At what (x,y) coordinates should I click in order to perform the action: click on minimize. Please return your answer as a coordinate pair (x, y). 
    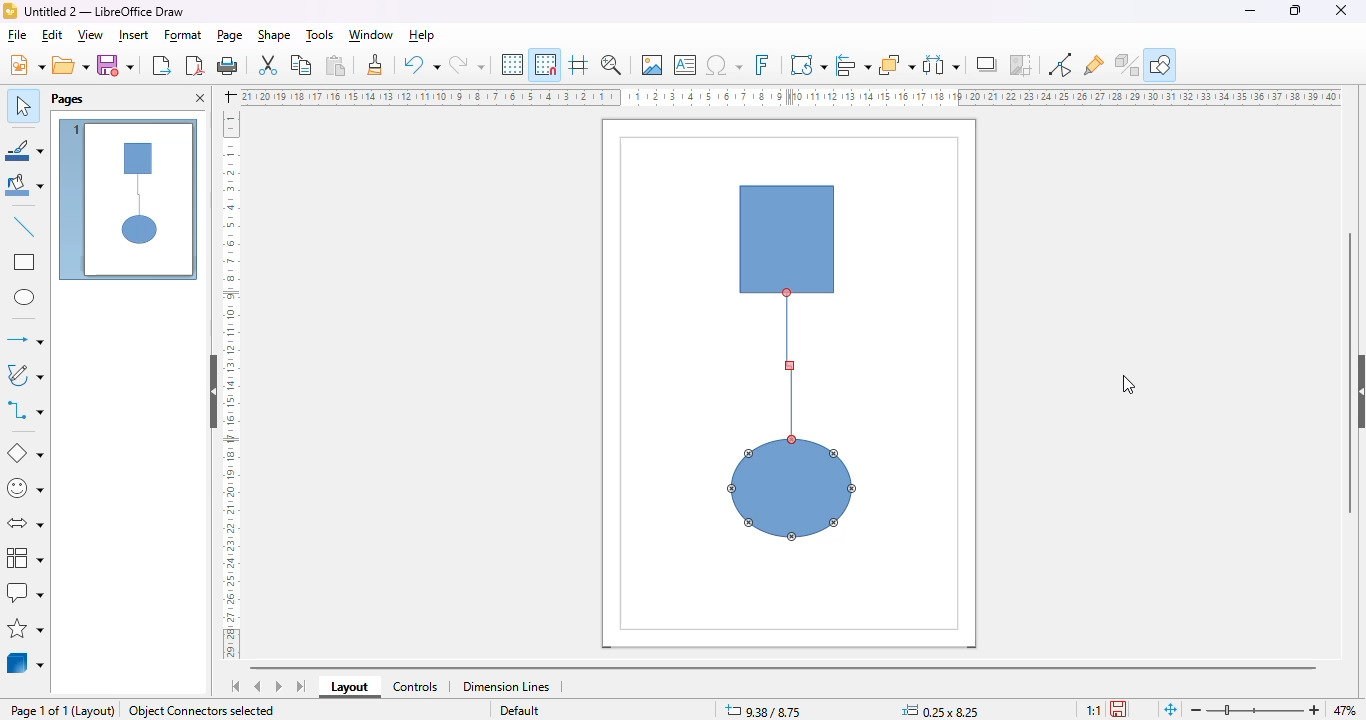
    Looking at the image, I should click on (1250, 11).